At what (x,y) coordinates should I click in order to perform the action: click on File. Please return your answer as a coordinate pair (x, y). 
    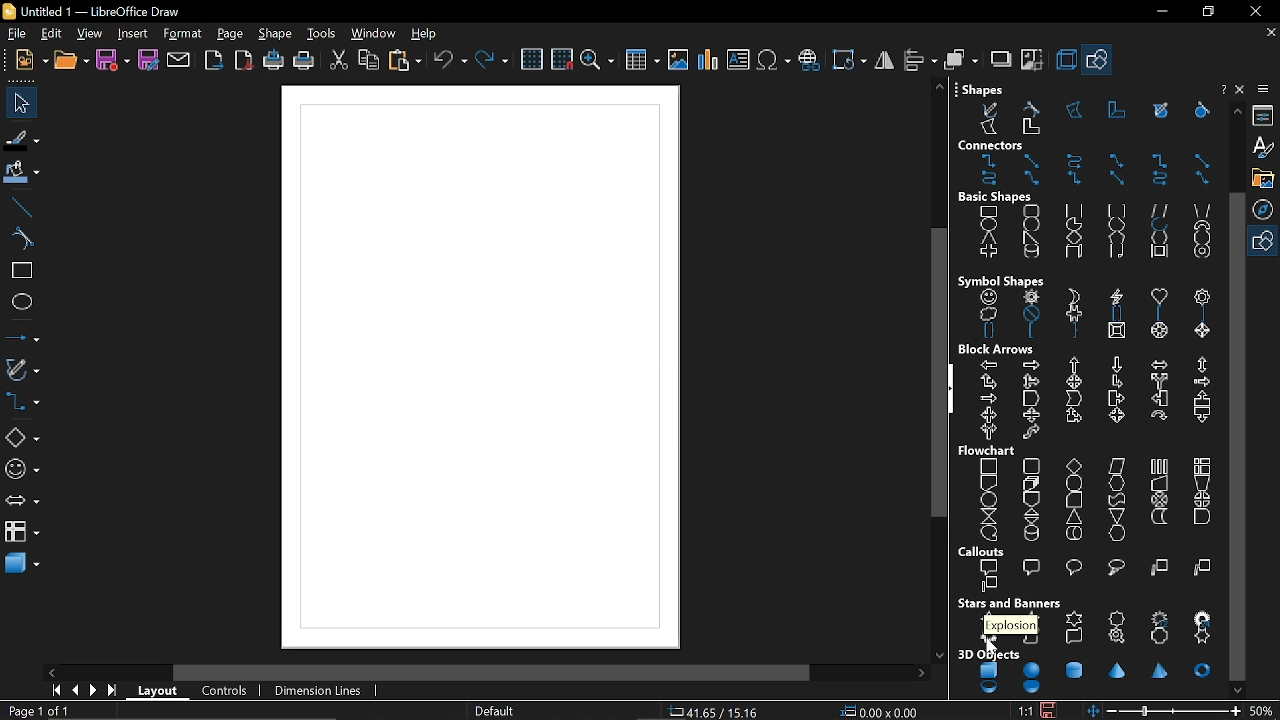
    Looking at the image, I should click on (17, 35).